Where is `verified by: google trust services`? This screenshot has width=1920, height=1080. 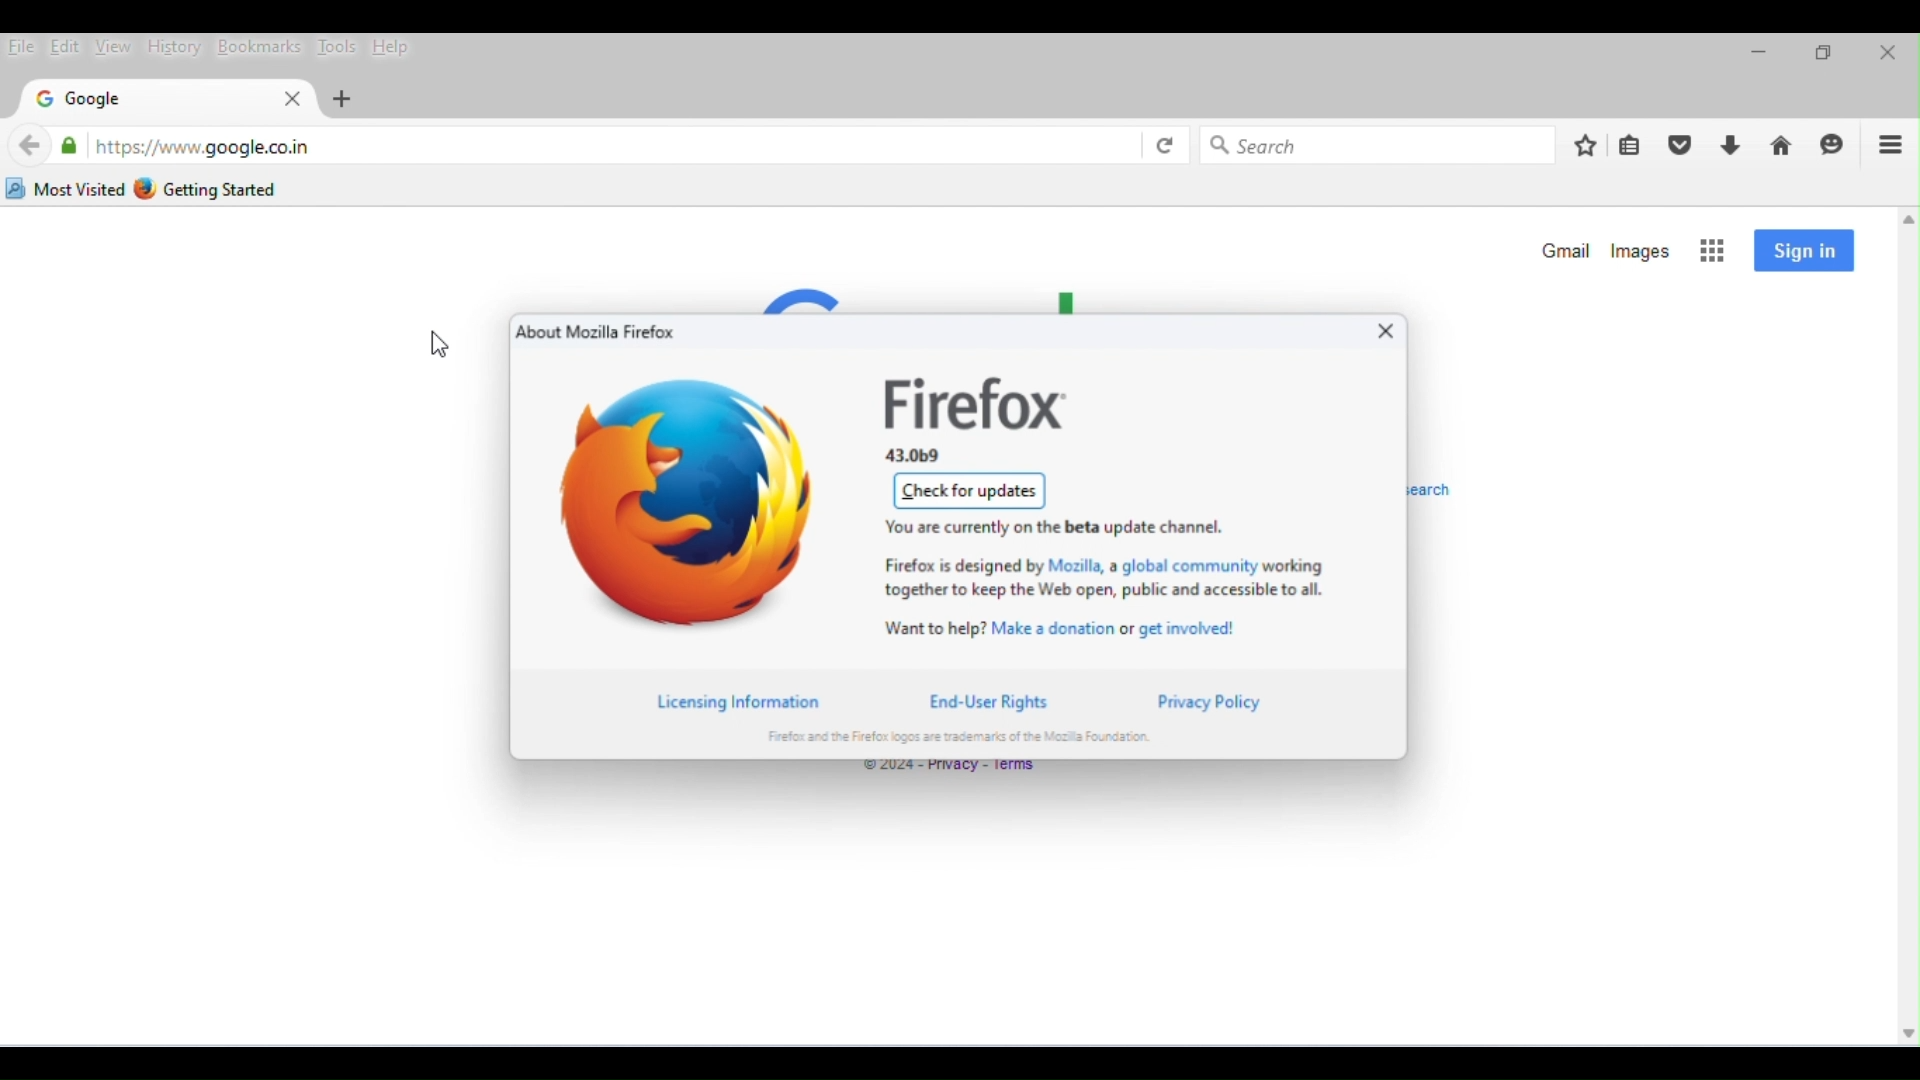
verified by: google trust services is located at coordinates (69, 145).